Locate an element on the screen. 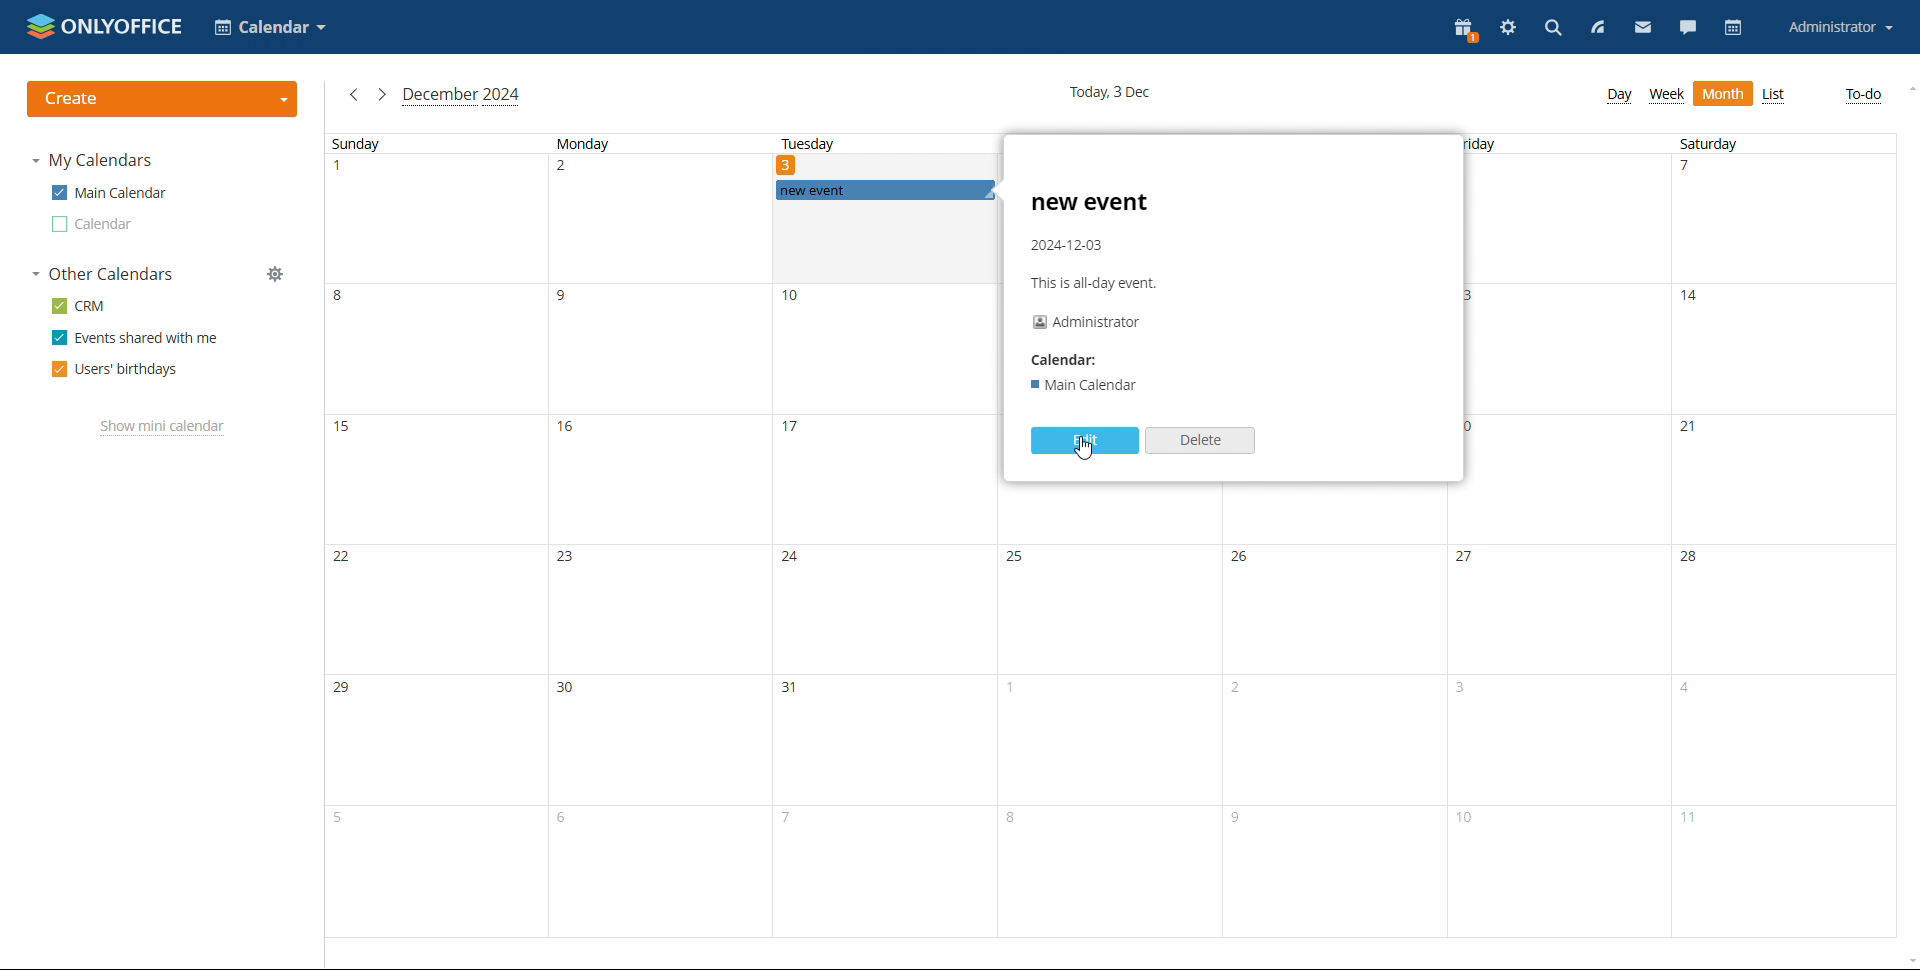 This screenshot has width=1920, height=970. edit is located at coordinates (1085, 440).